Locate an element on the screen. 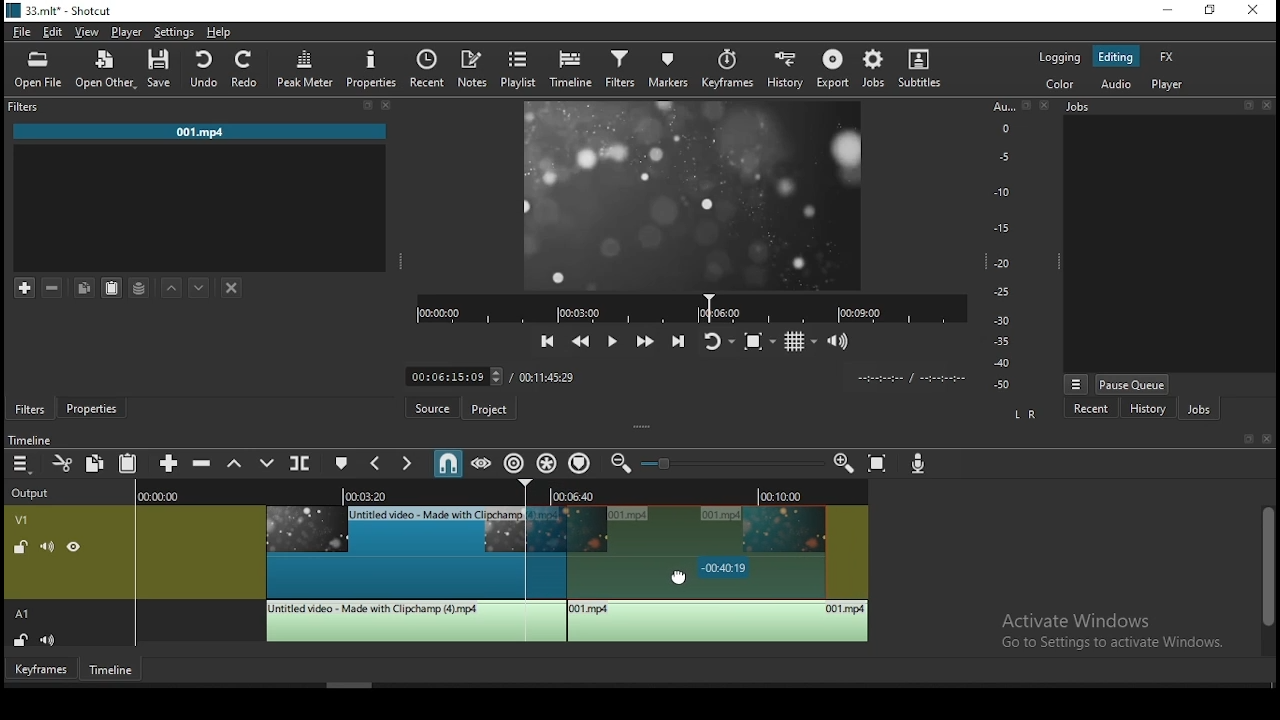 This screenshot has width=1280, height=720. video clip is located at coordinates (393, 552).